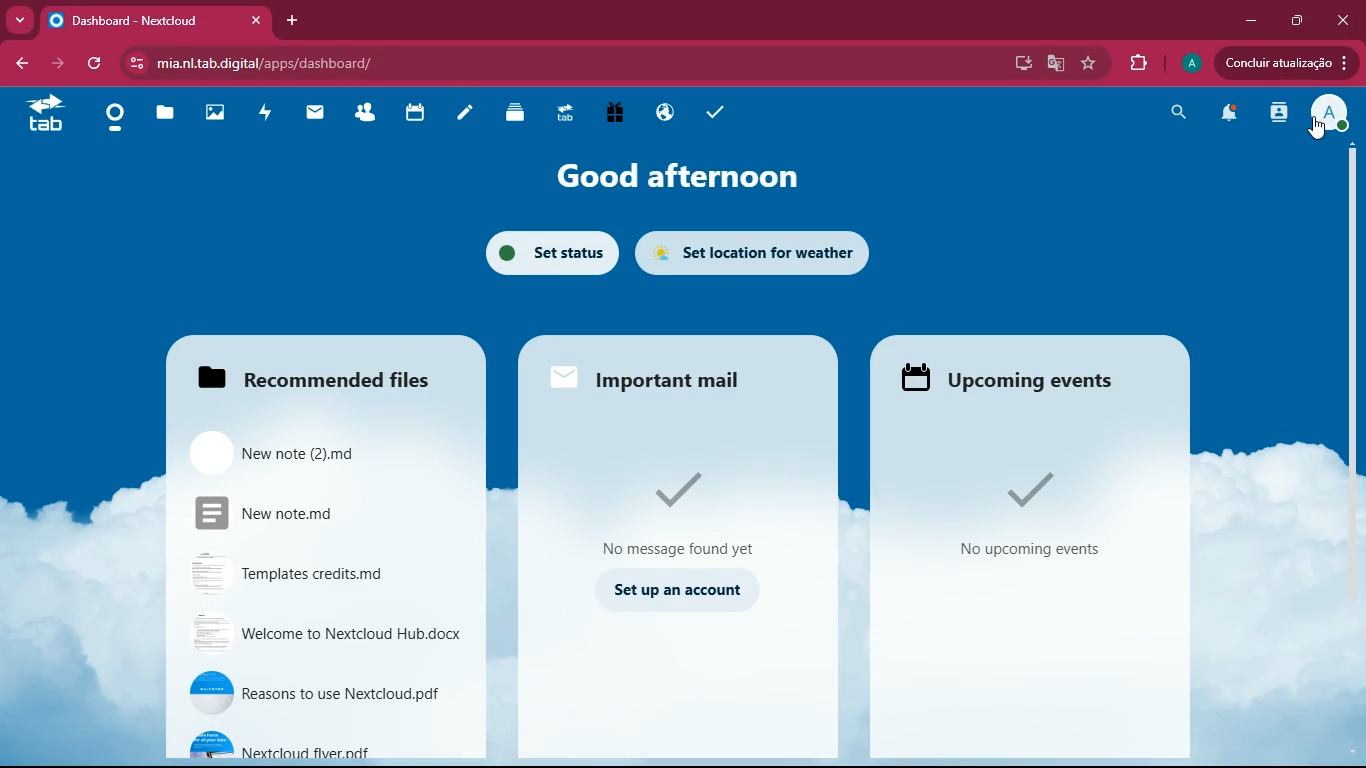 Image resolution: width=1366 pixels, height=768 pixels. I want to click on set status, so click(546, 249).